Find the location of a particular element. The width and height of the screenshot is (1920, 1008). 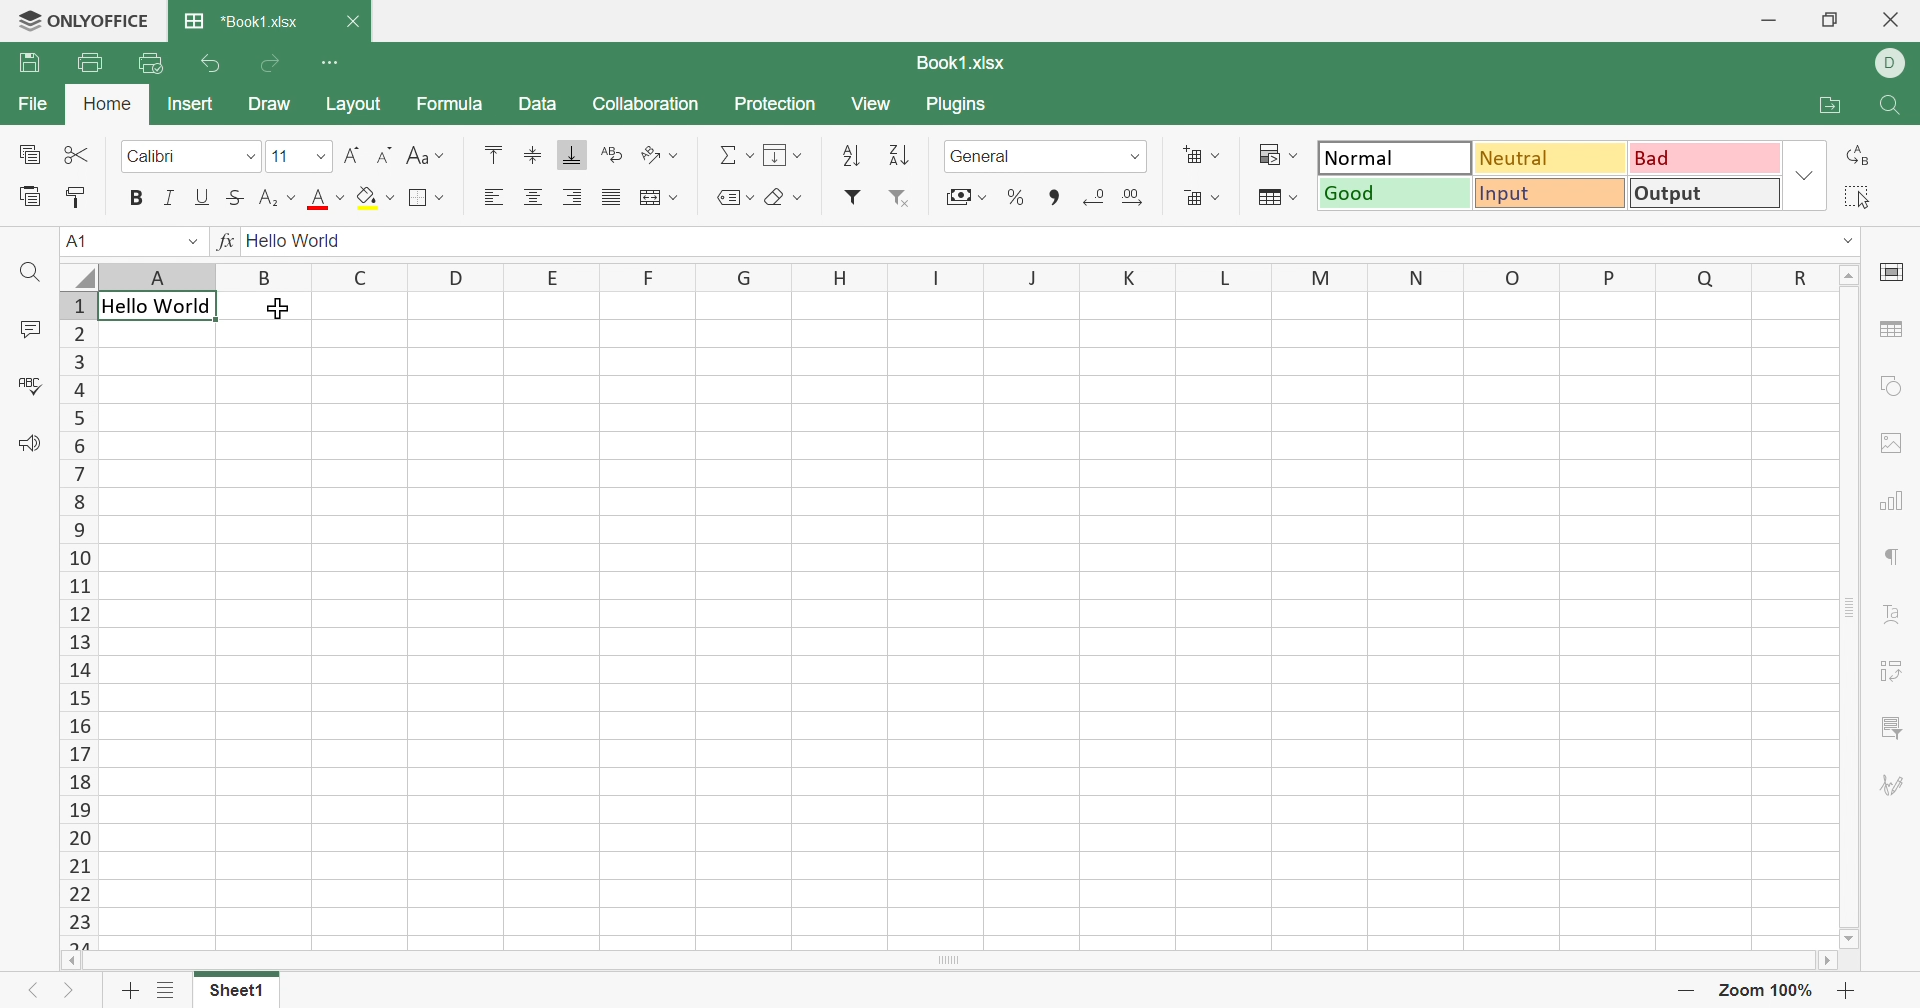

Align left is located at coordinates (493, 197).